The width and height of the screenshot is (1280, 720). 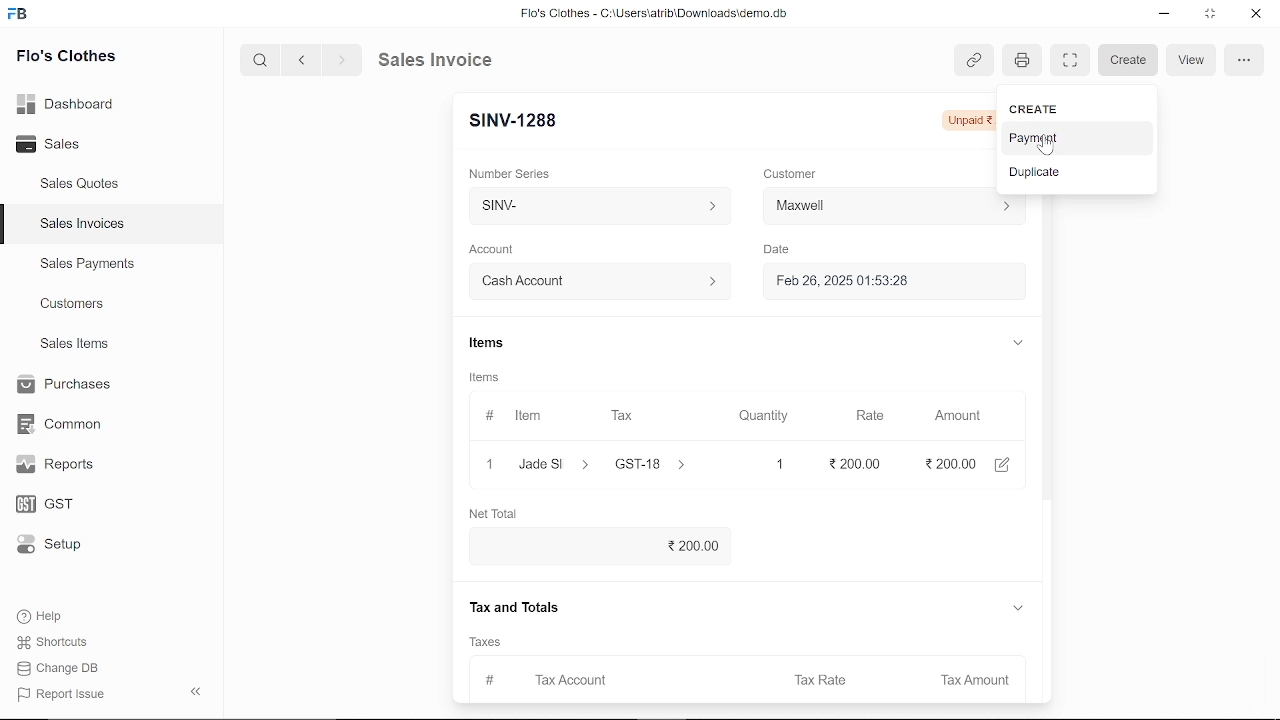 I want to click on full screen, so click(x=1069, y=60).